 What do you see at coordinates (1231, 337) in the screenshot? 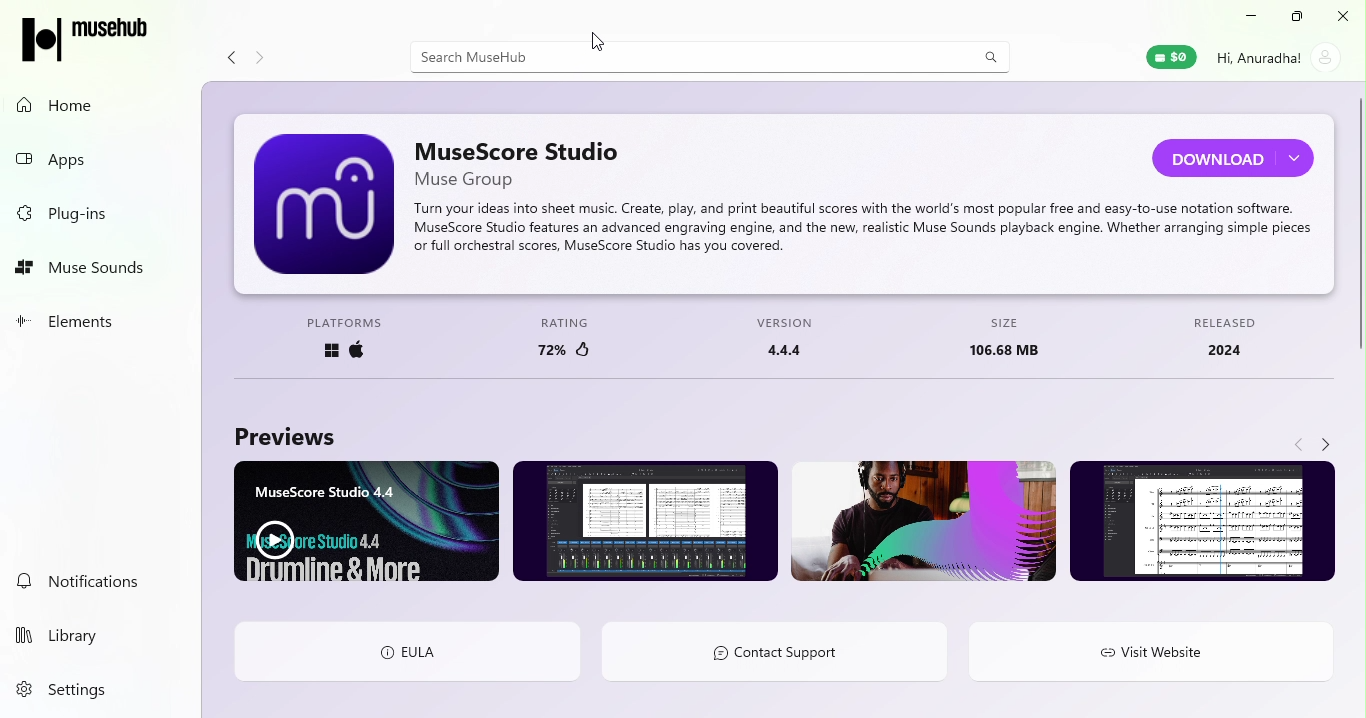
I see `Released` at bounding box center [1231, 337].